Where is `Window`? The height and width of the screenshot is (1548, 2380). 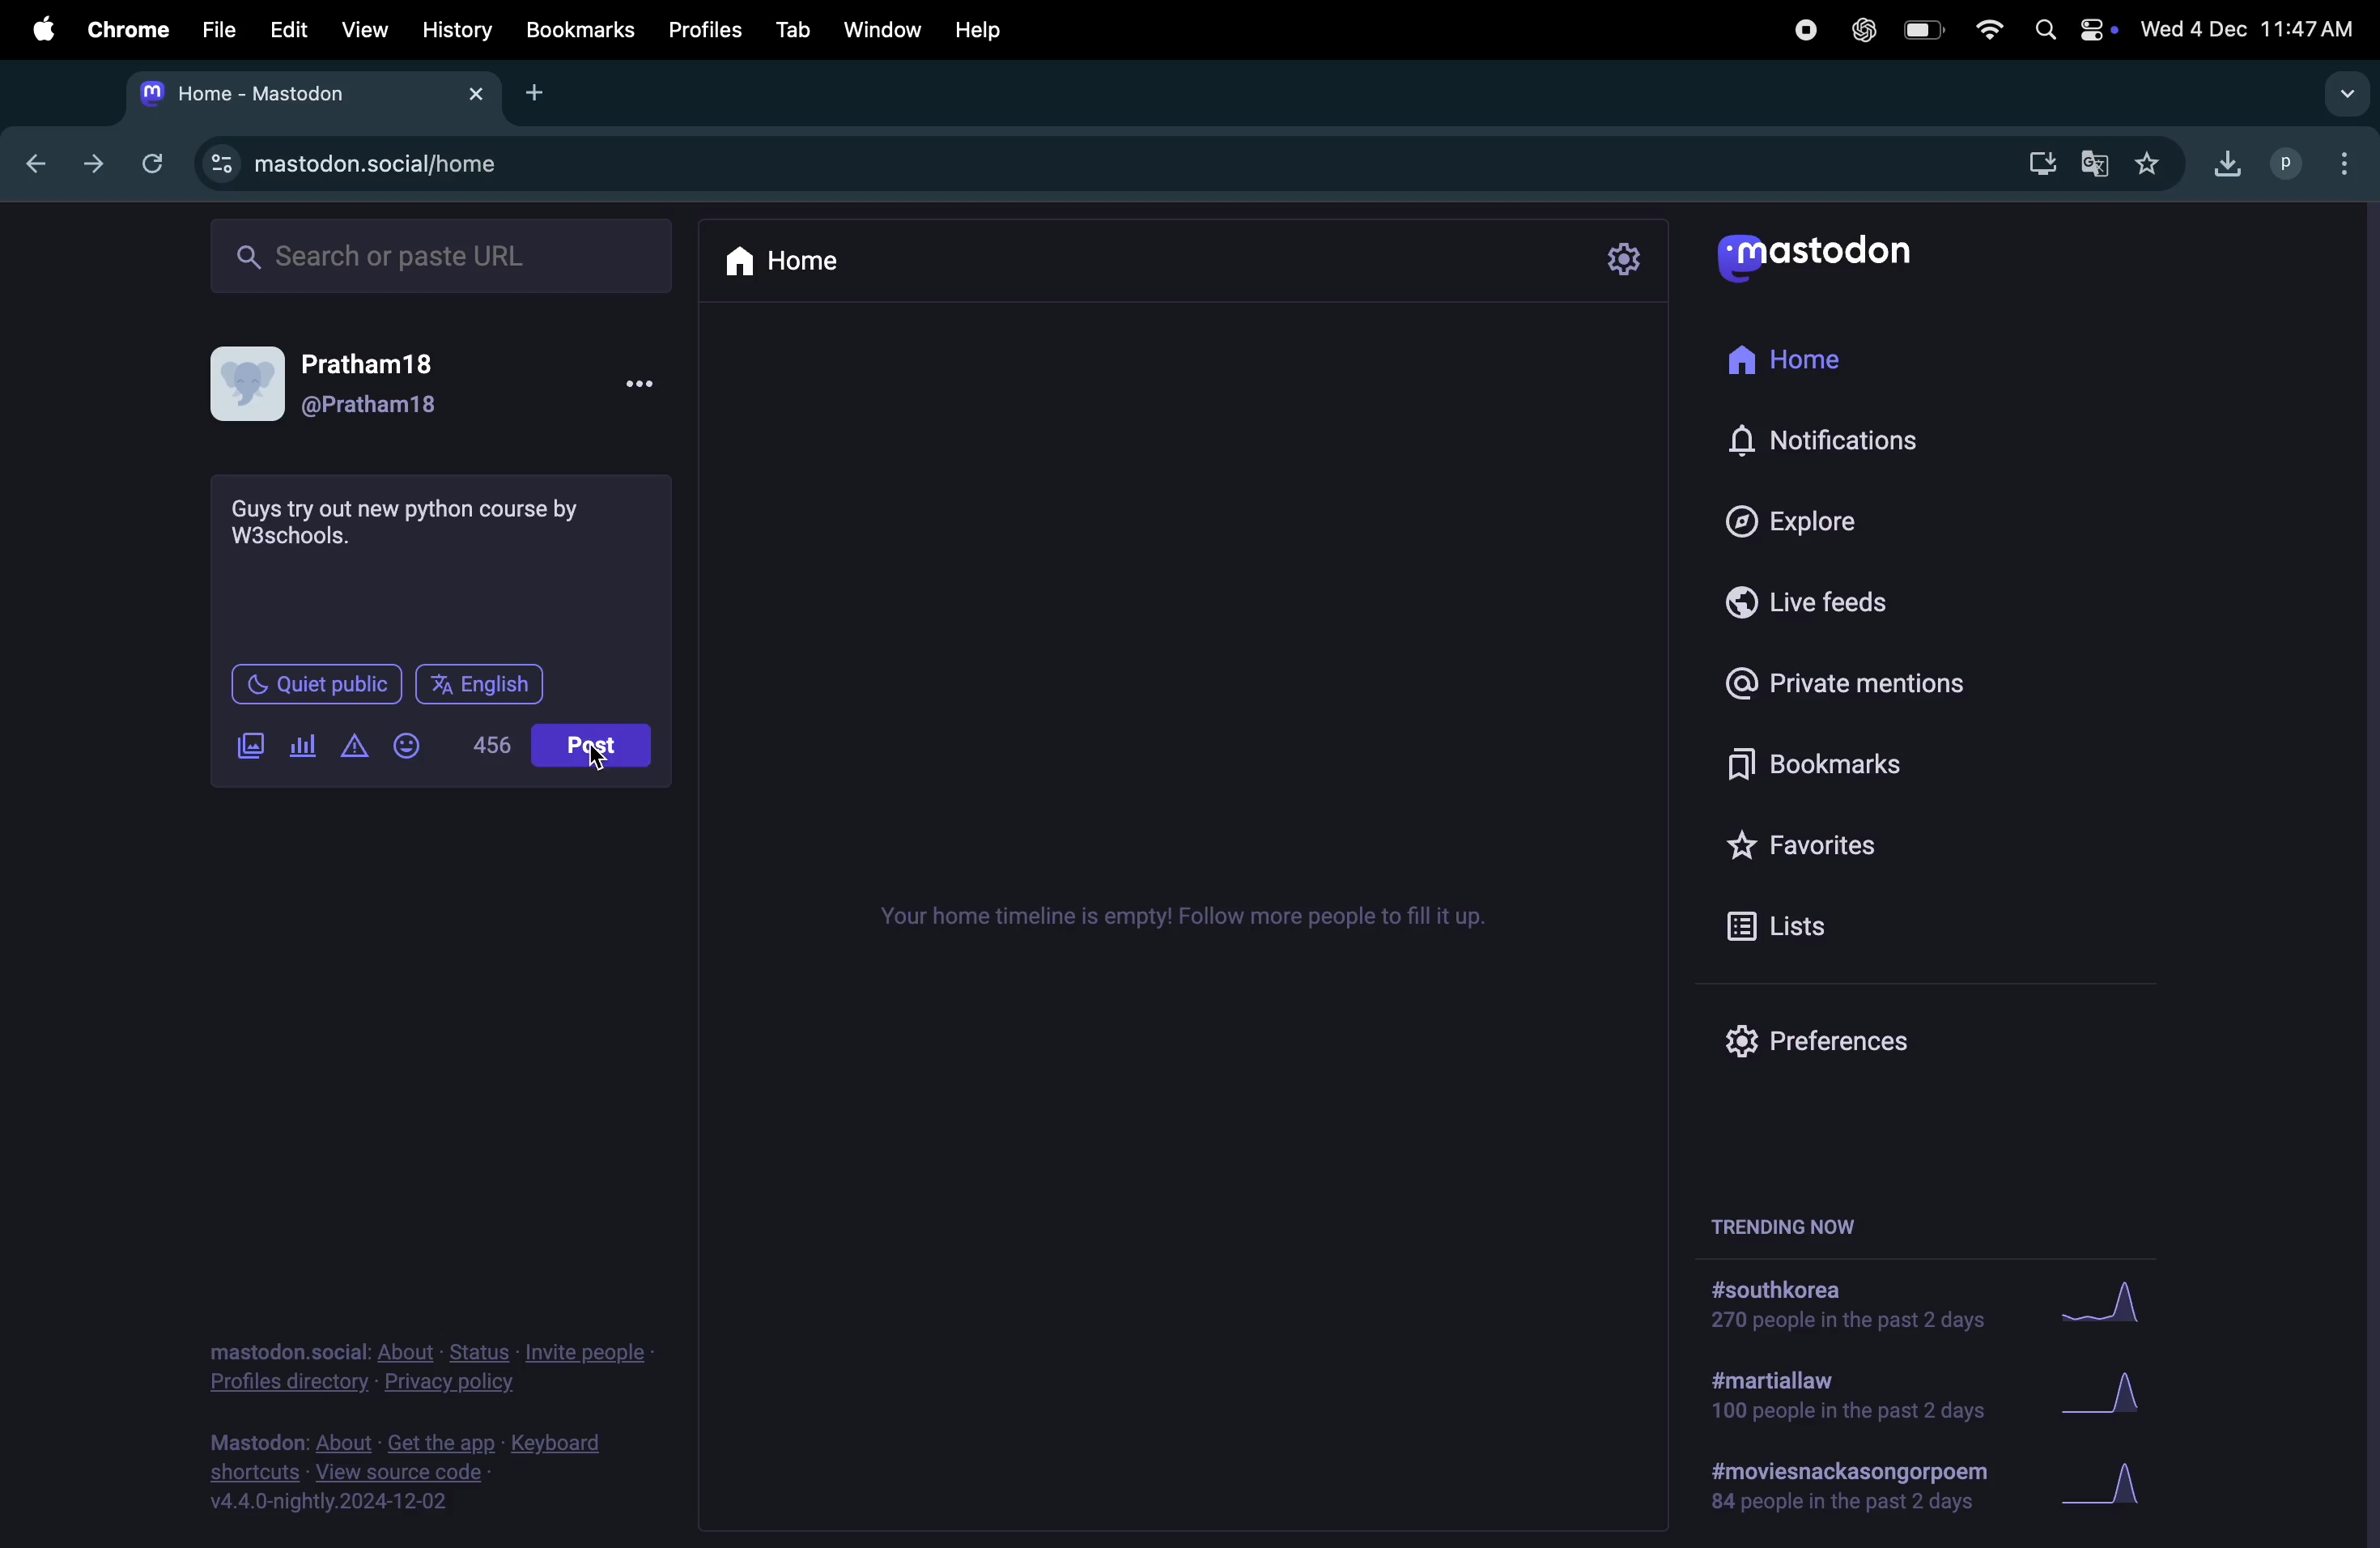 Window is located at coordinates (877, 32).